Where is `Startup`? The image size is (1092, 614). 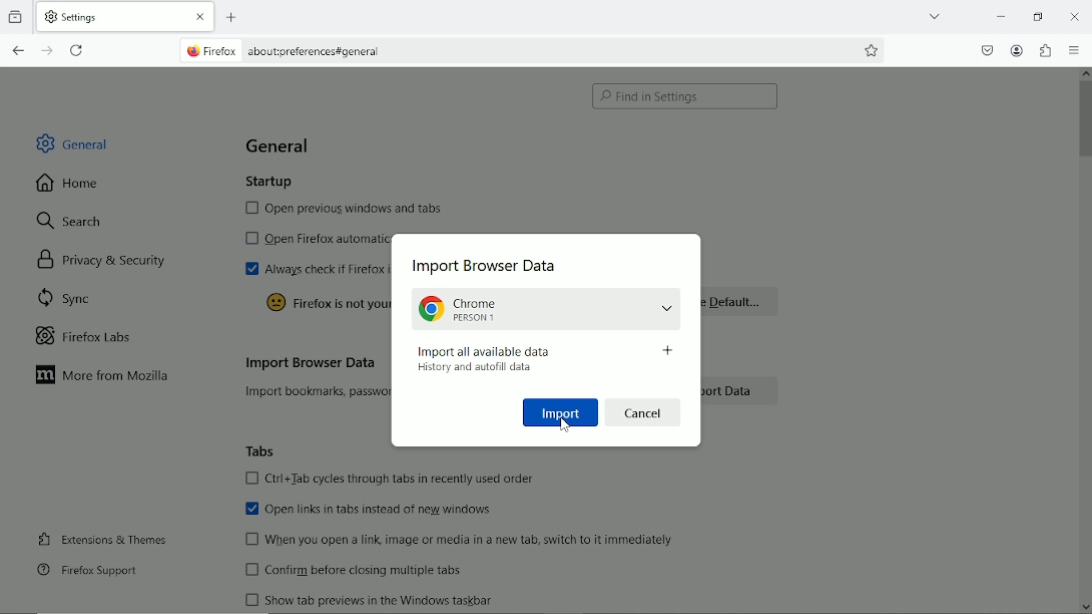 Startup is located at coordinates (268, 183).